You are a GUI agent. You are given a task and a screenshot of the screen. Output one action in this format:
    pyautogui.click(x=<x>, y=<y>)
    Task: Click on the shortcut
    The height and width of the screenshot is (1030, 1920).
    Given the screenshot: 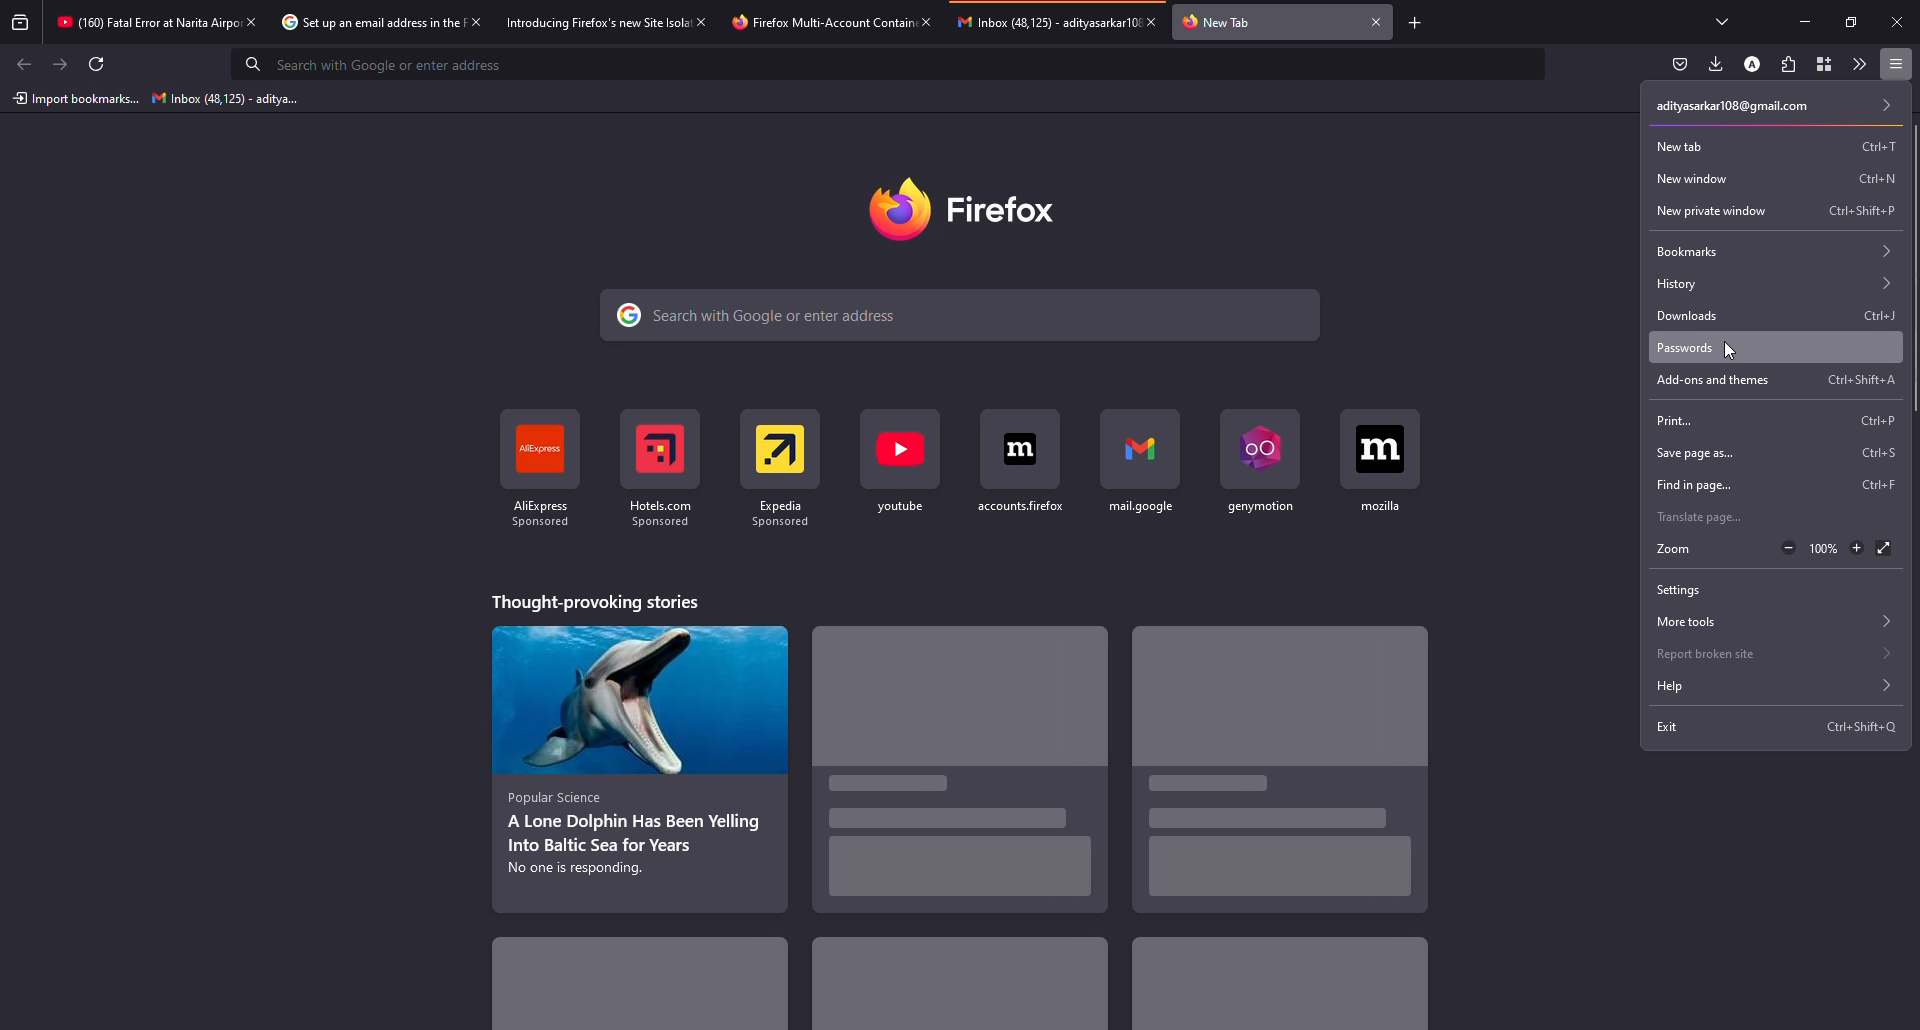 What is the action you would take?
    pyautogui.click(x=1874, y=486)
    